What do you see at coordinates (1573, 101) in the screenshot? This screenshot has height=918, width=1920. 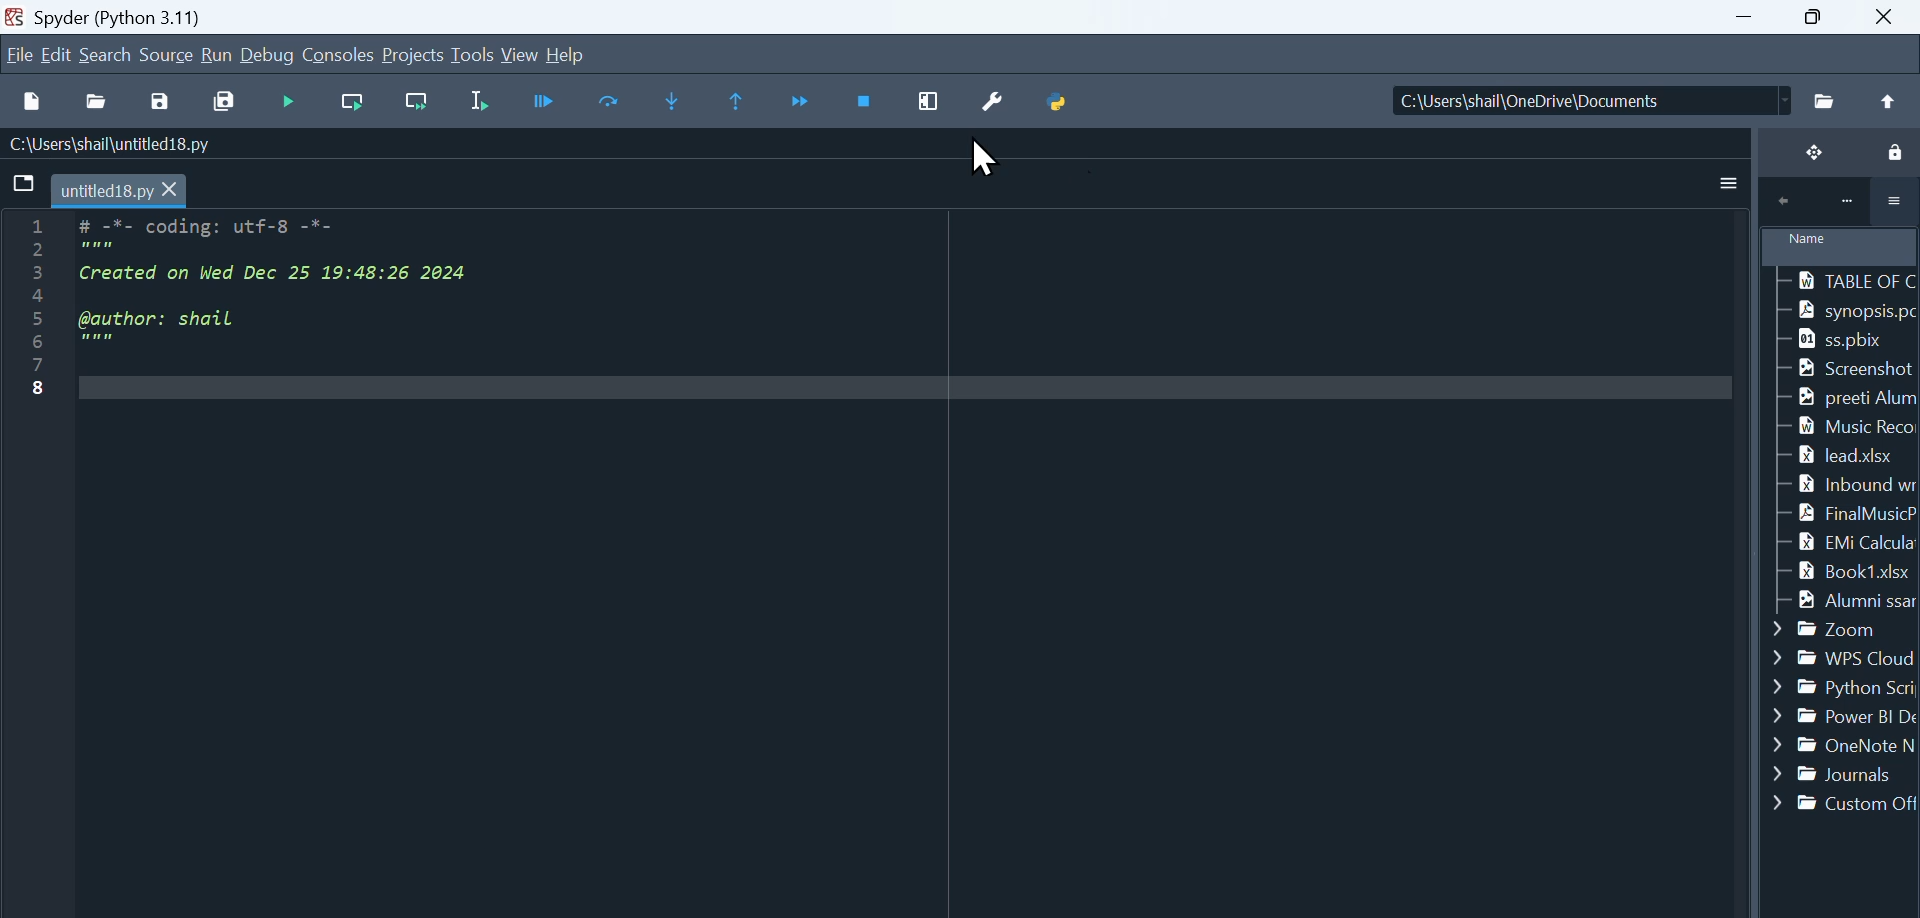 I see `c:/users/shail/onedrive/document` at bounding box center [1573, 101].